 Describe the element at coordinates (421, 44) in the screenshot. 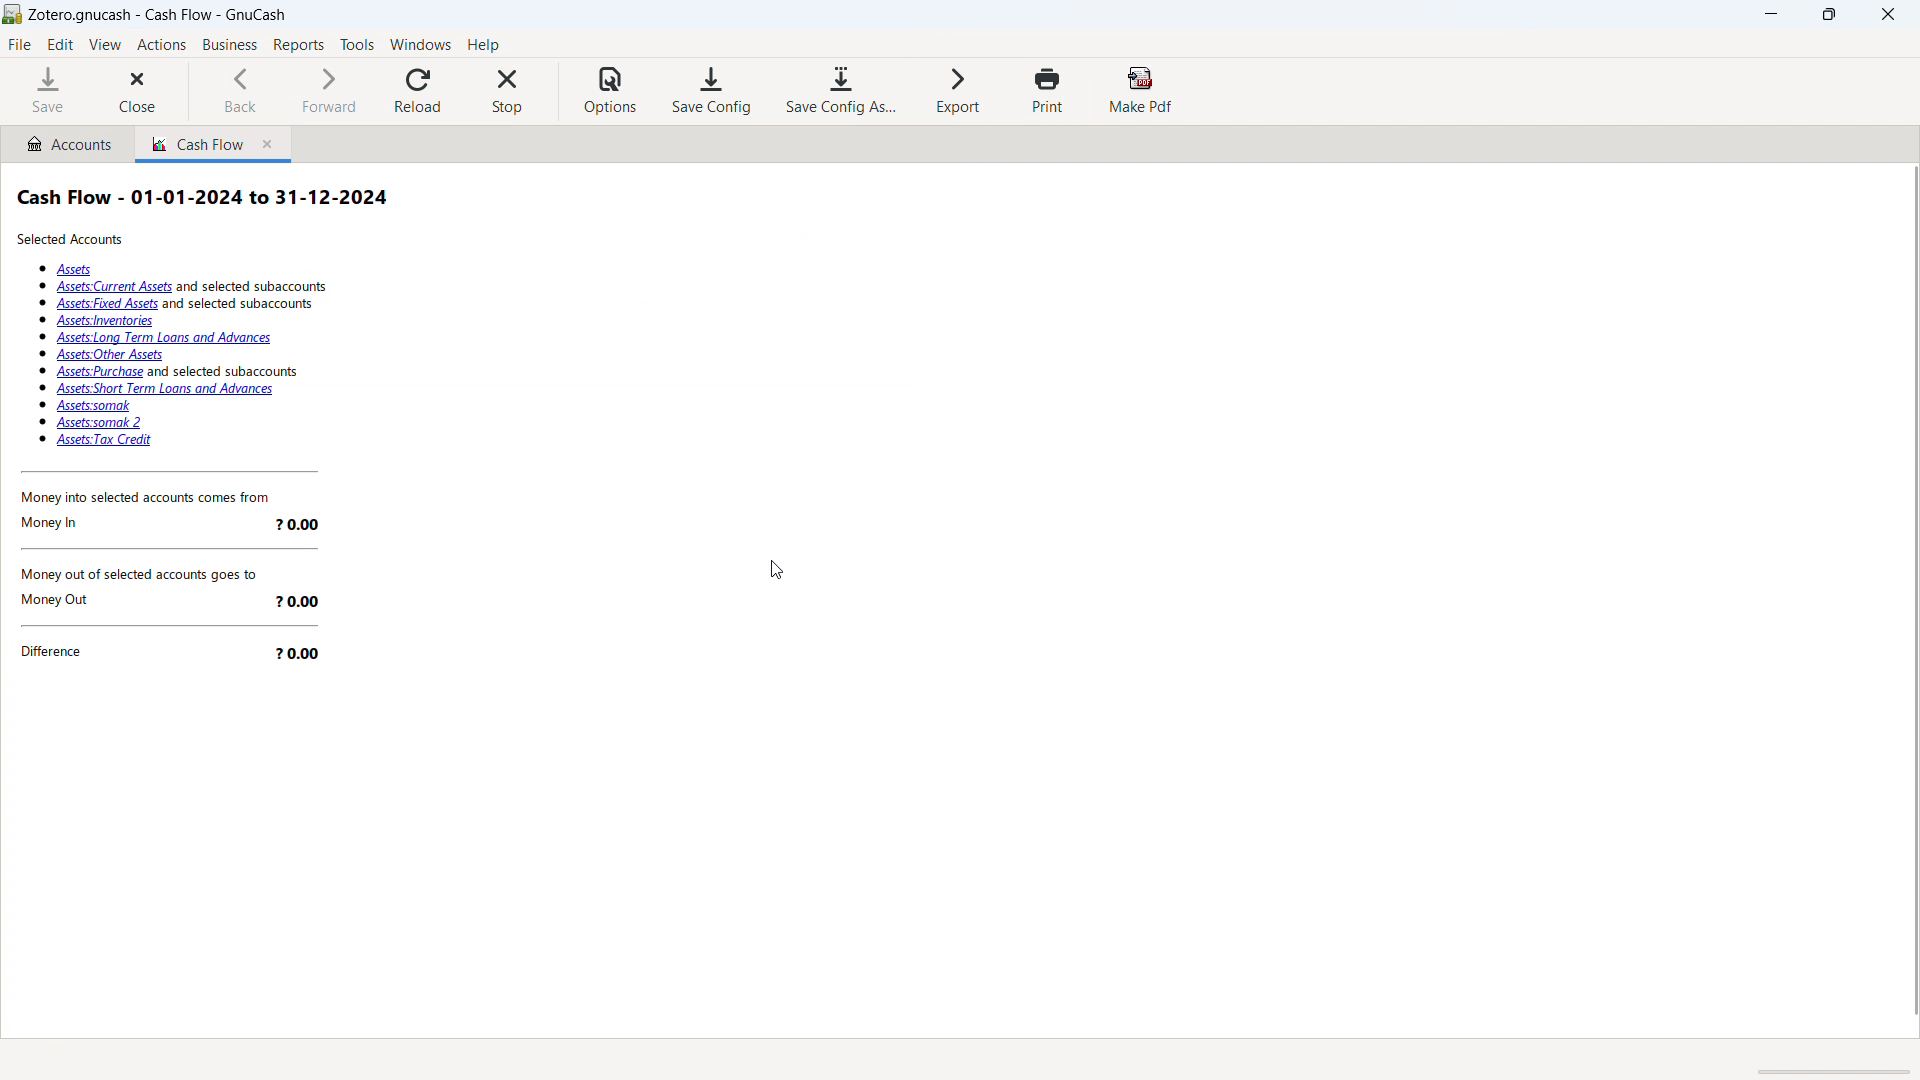

I see `windows` at that location.